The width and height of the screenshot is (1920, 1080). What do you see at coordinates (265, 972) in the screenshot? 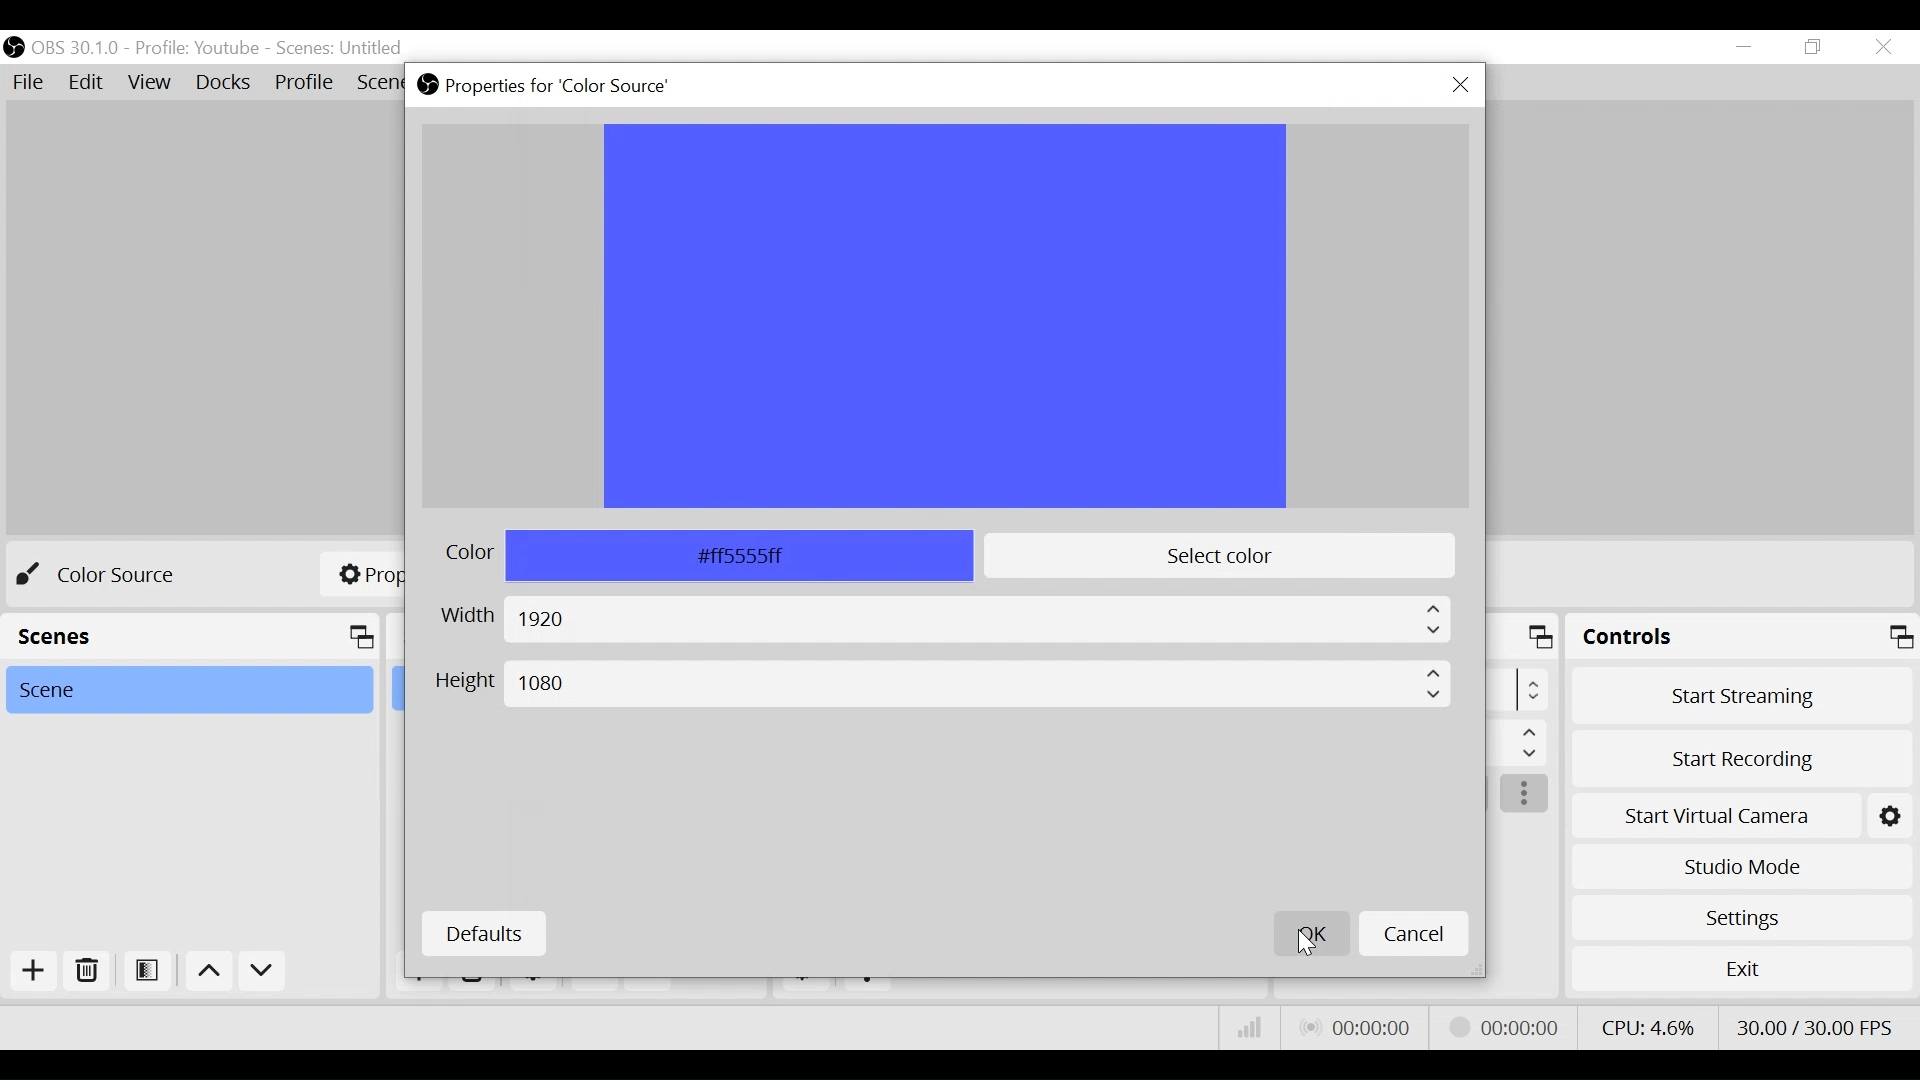
I see `move down` at bounding box center [265, 972].